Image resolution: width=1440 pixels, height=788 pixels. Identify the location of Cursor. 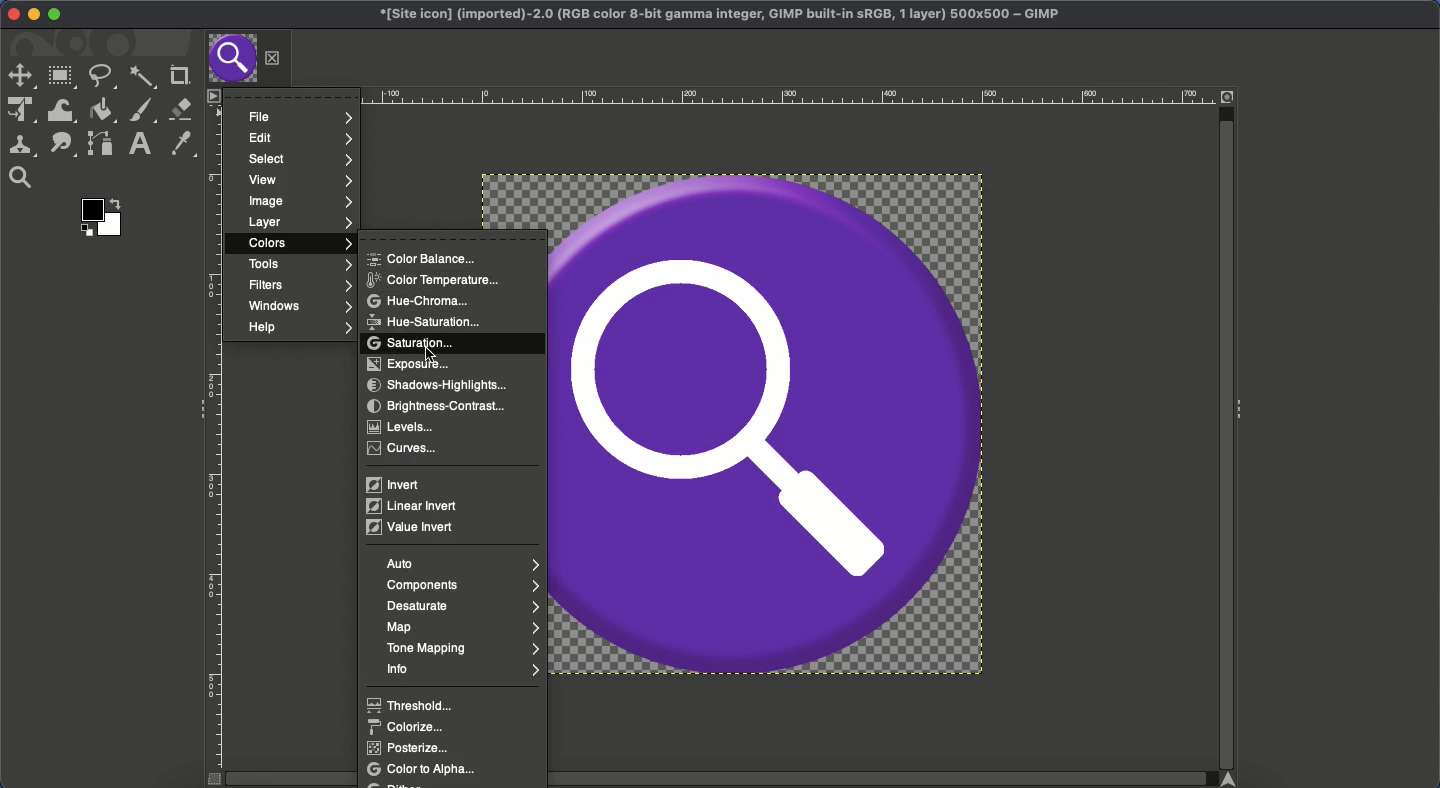
(428, 353).